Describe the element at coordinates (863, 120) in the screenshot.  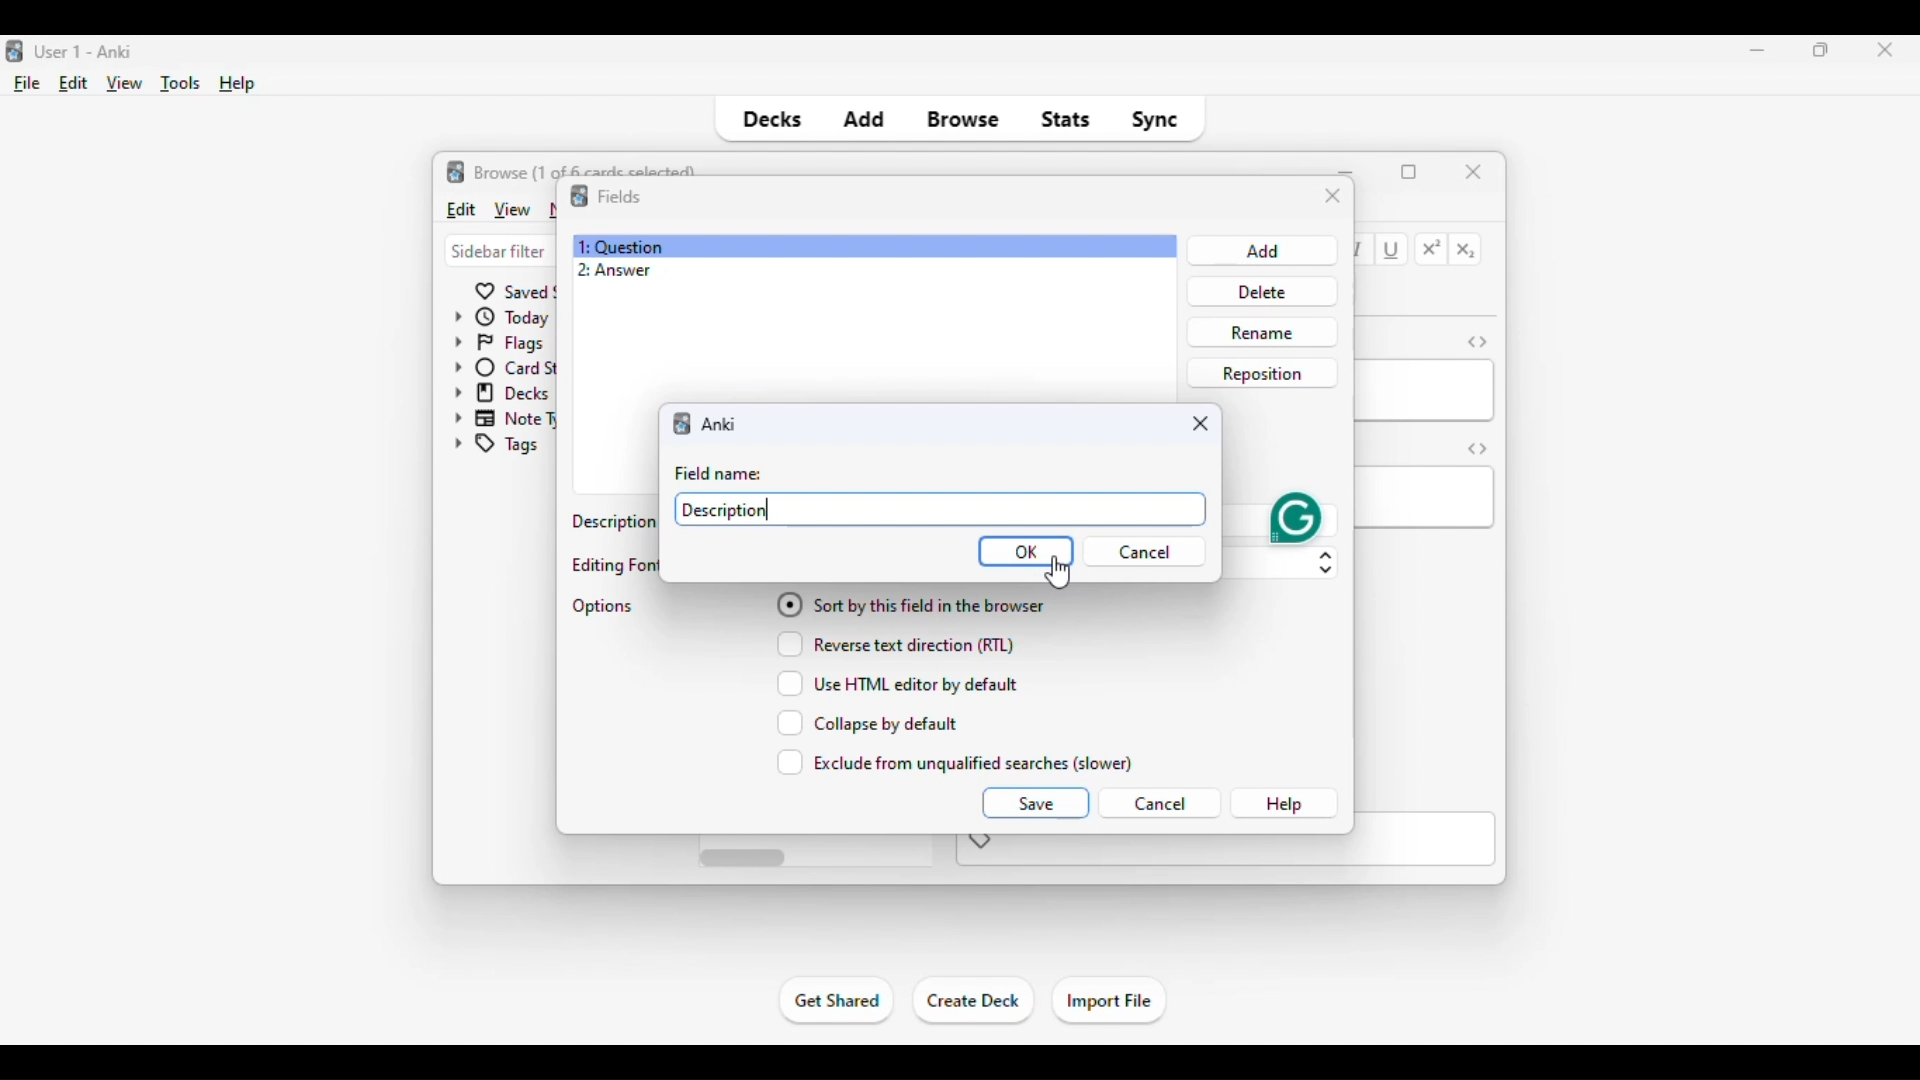
I see `add` at that location.